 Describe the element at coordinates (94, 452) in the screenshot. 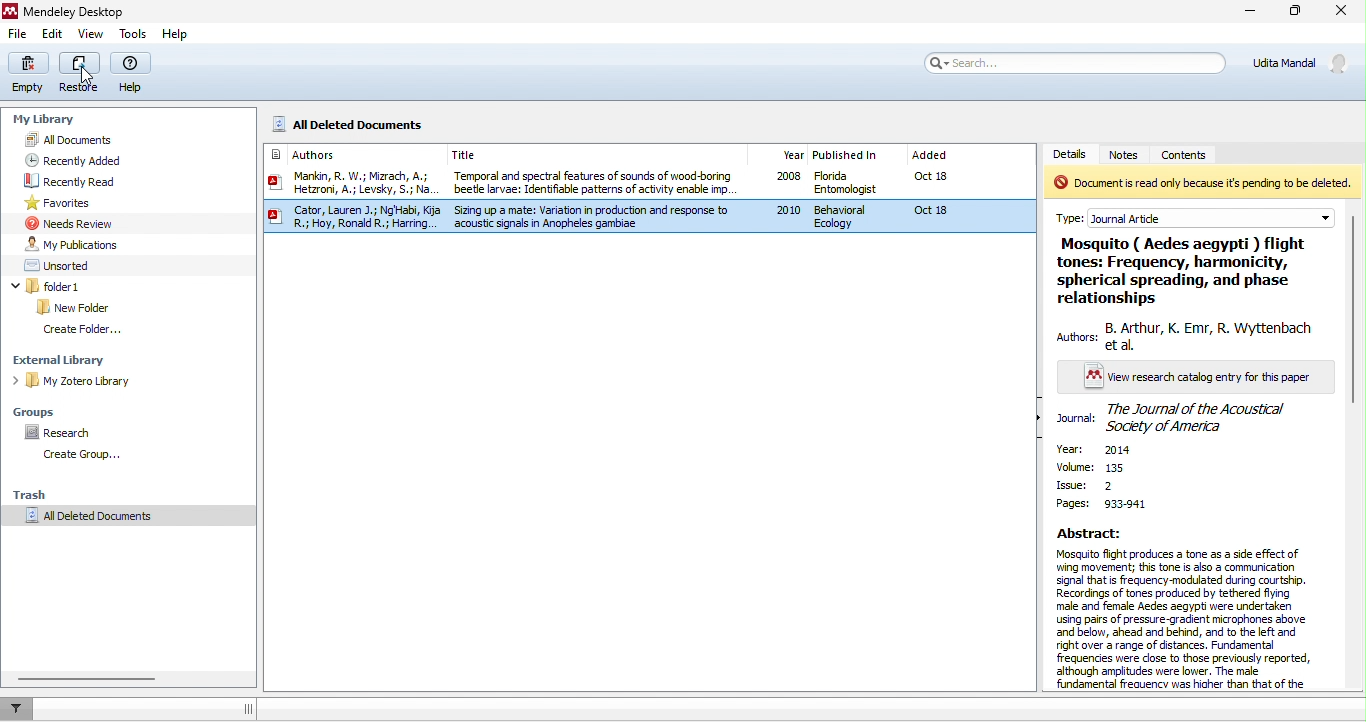

I see `create group` at that location.